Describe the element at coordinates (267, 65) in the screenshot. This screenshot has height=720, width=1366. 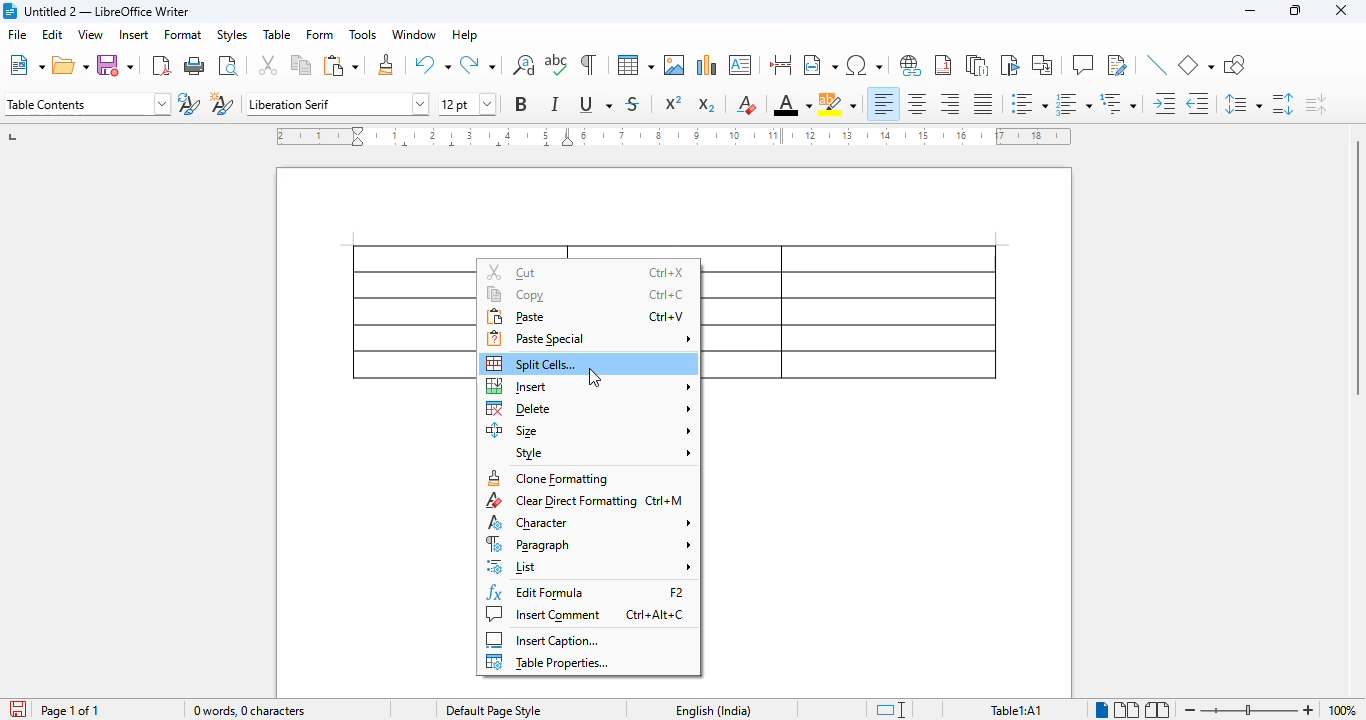
I see `cut` at that location.